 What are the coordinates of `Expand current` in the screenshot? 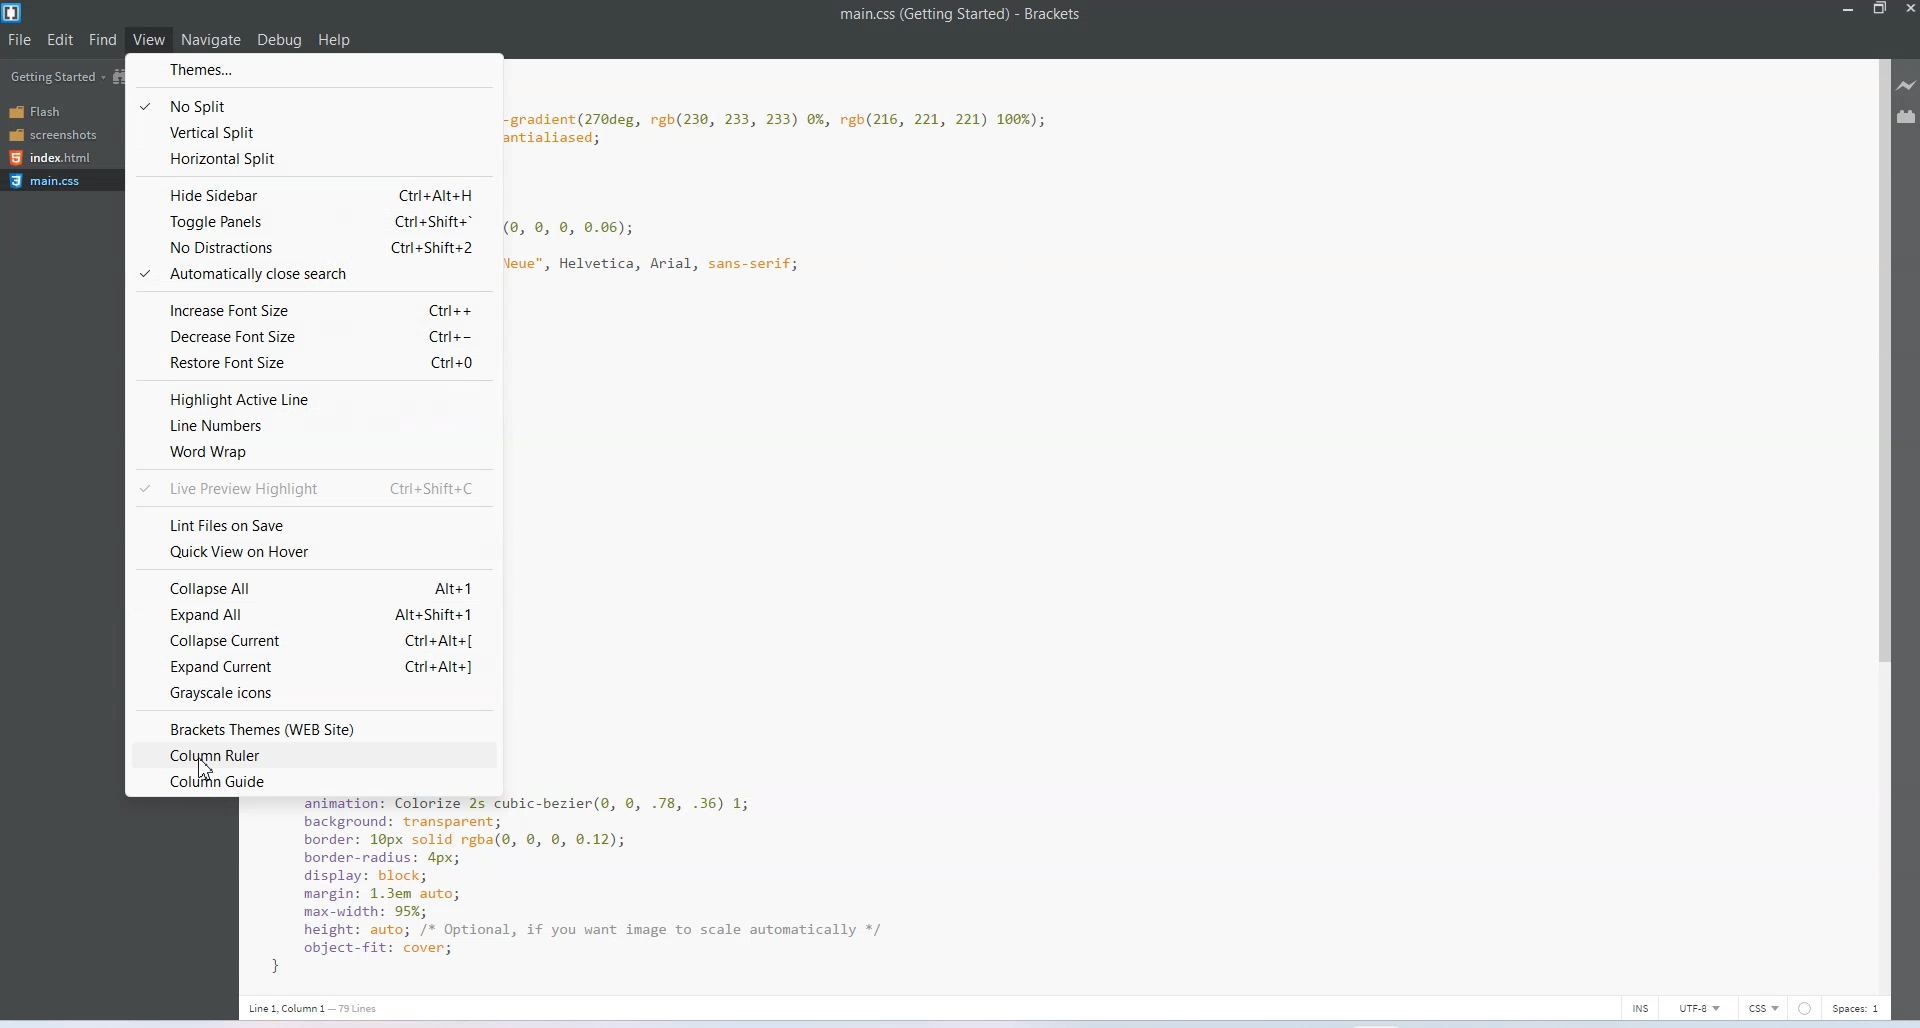 It's located at (315, 666).